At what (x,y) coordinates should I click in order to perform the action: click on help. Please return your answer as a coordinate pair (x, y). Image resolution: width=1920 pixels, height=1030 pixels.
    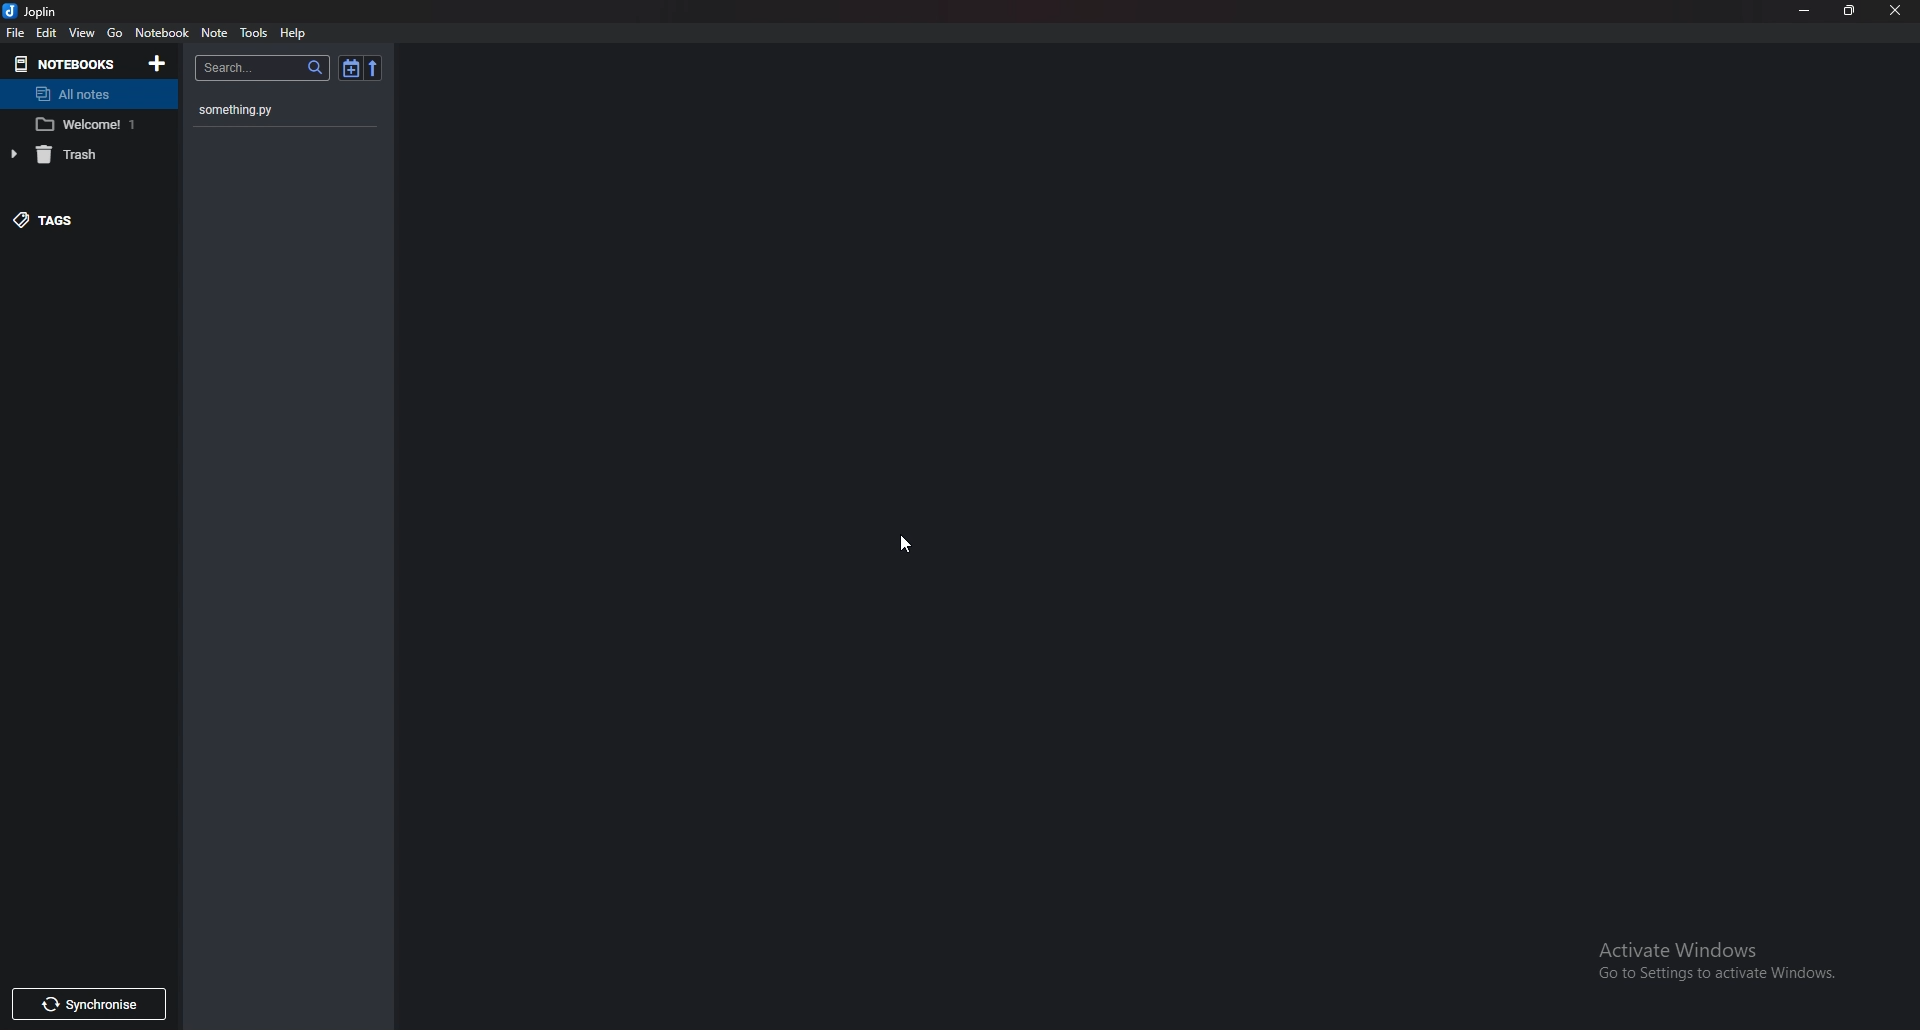
    Looking at the image, I should click on (294, 33).